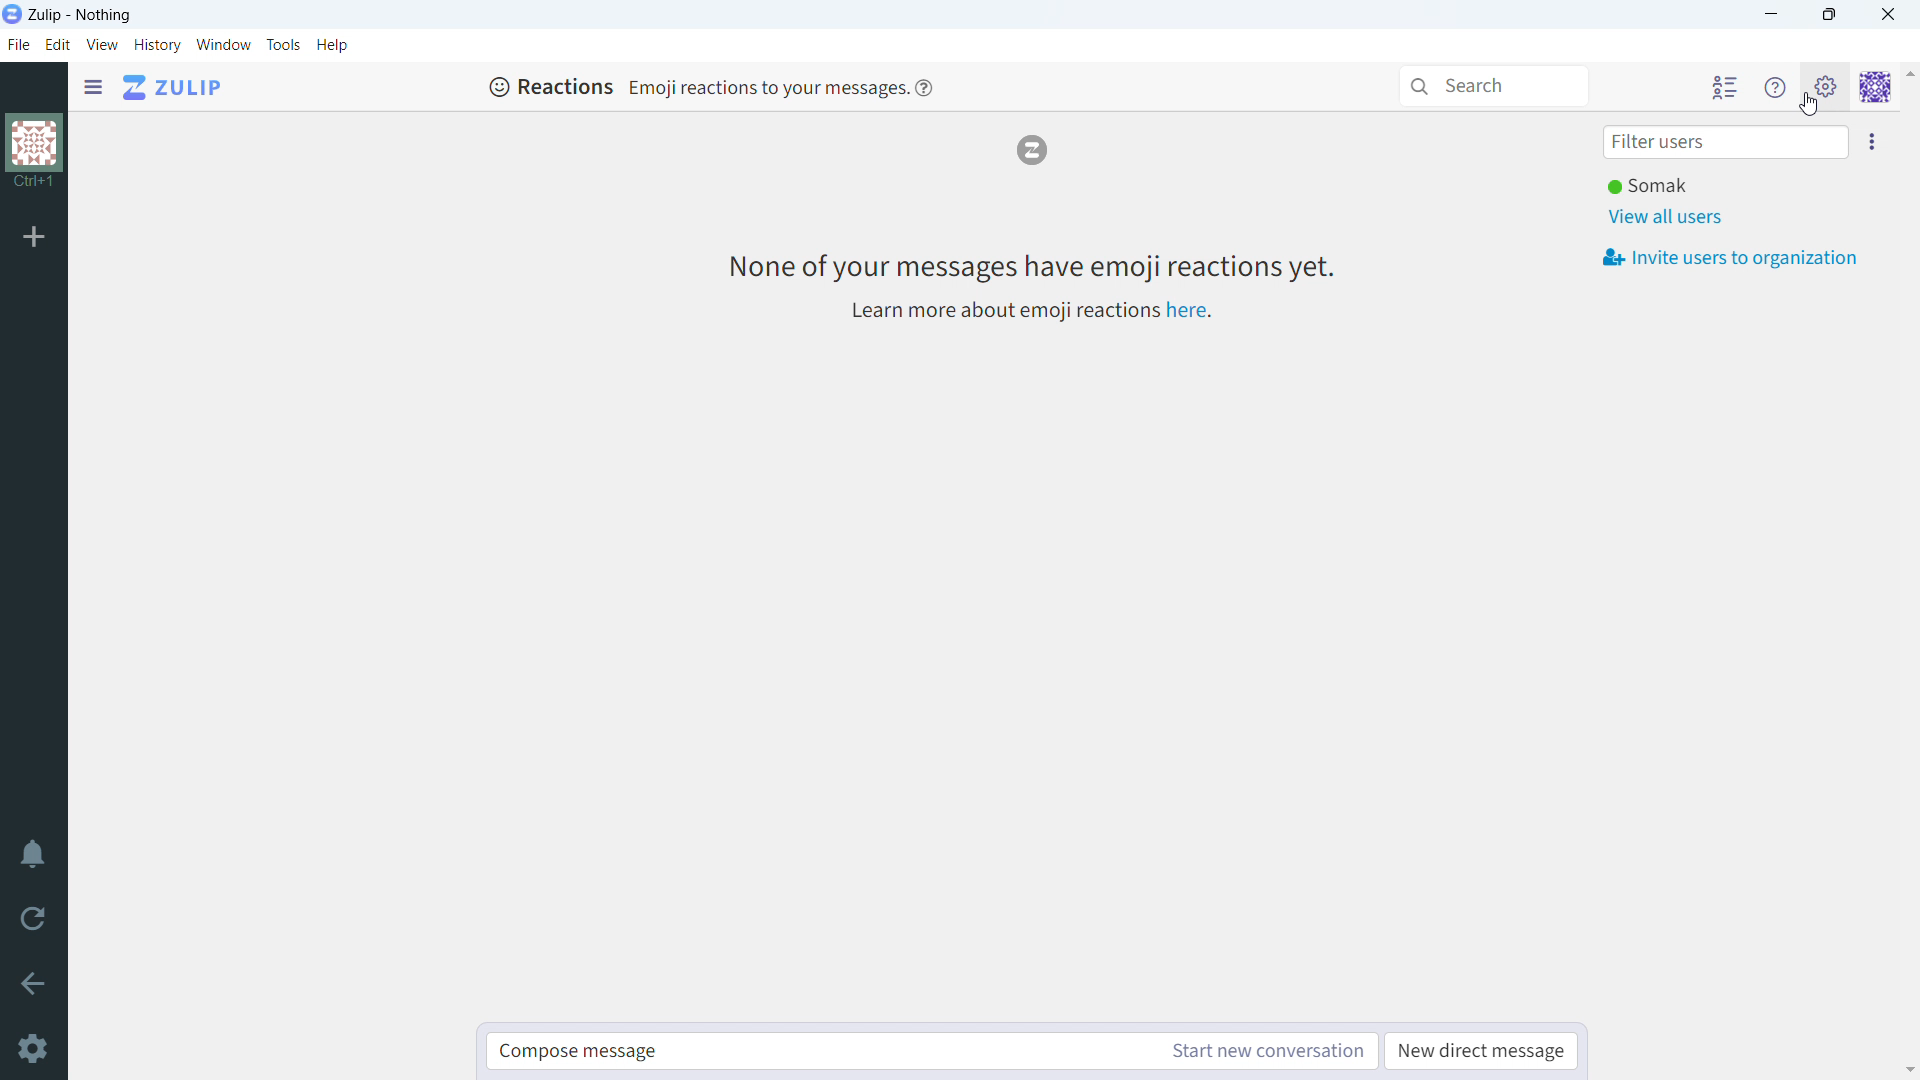 The width and height of the screenshot is (1920, 1080). Describe the element at coordinates (1908, 73) in the screenshot. I see `scroll up` at that location.